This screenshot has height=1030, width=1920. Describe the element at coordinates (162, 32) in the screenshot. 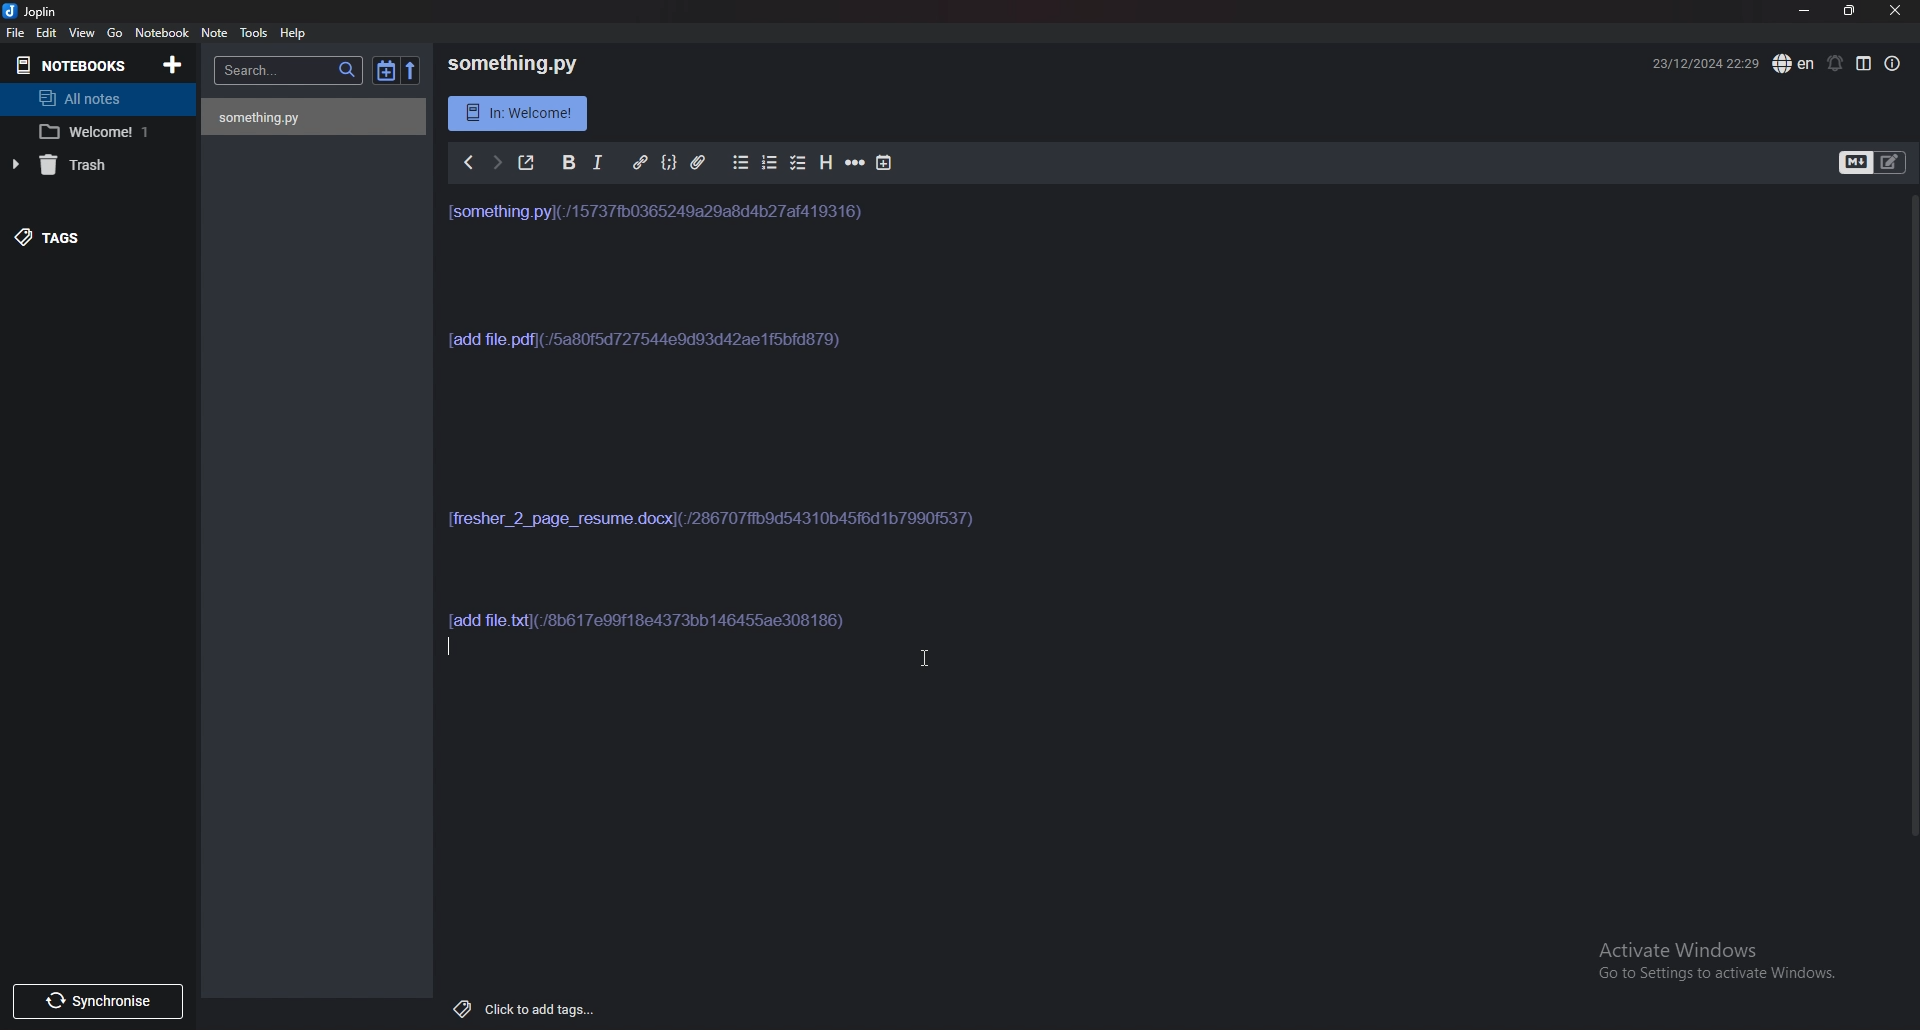

I see `Notebook` at that location.